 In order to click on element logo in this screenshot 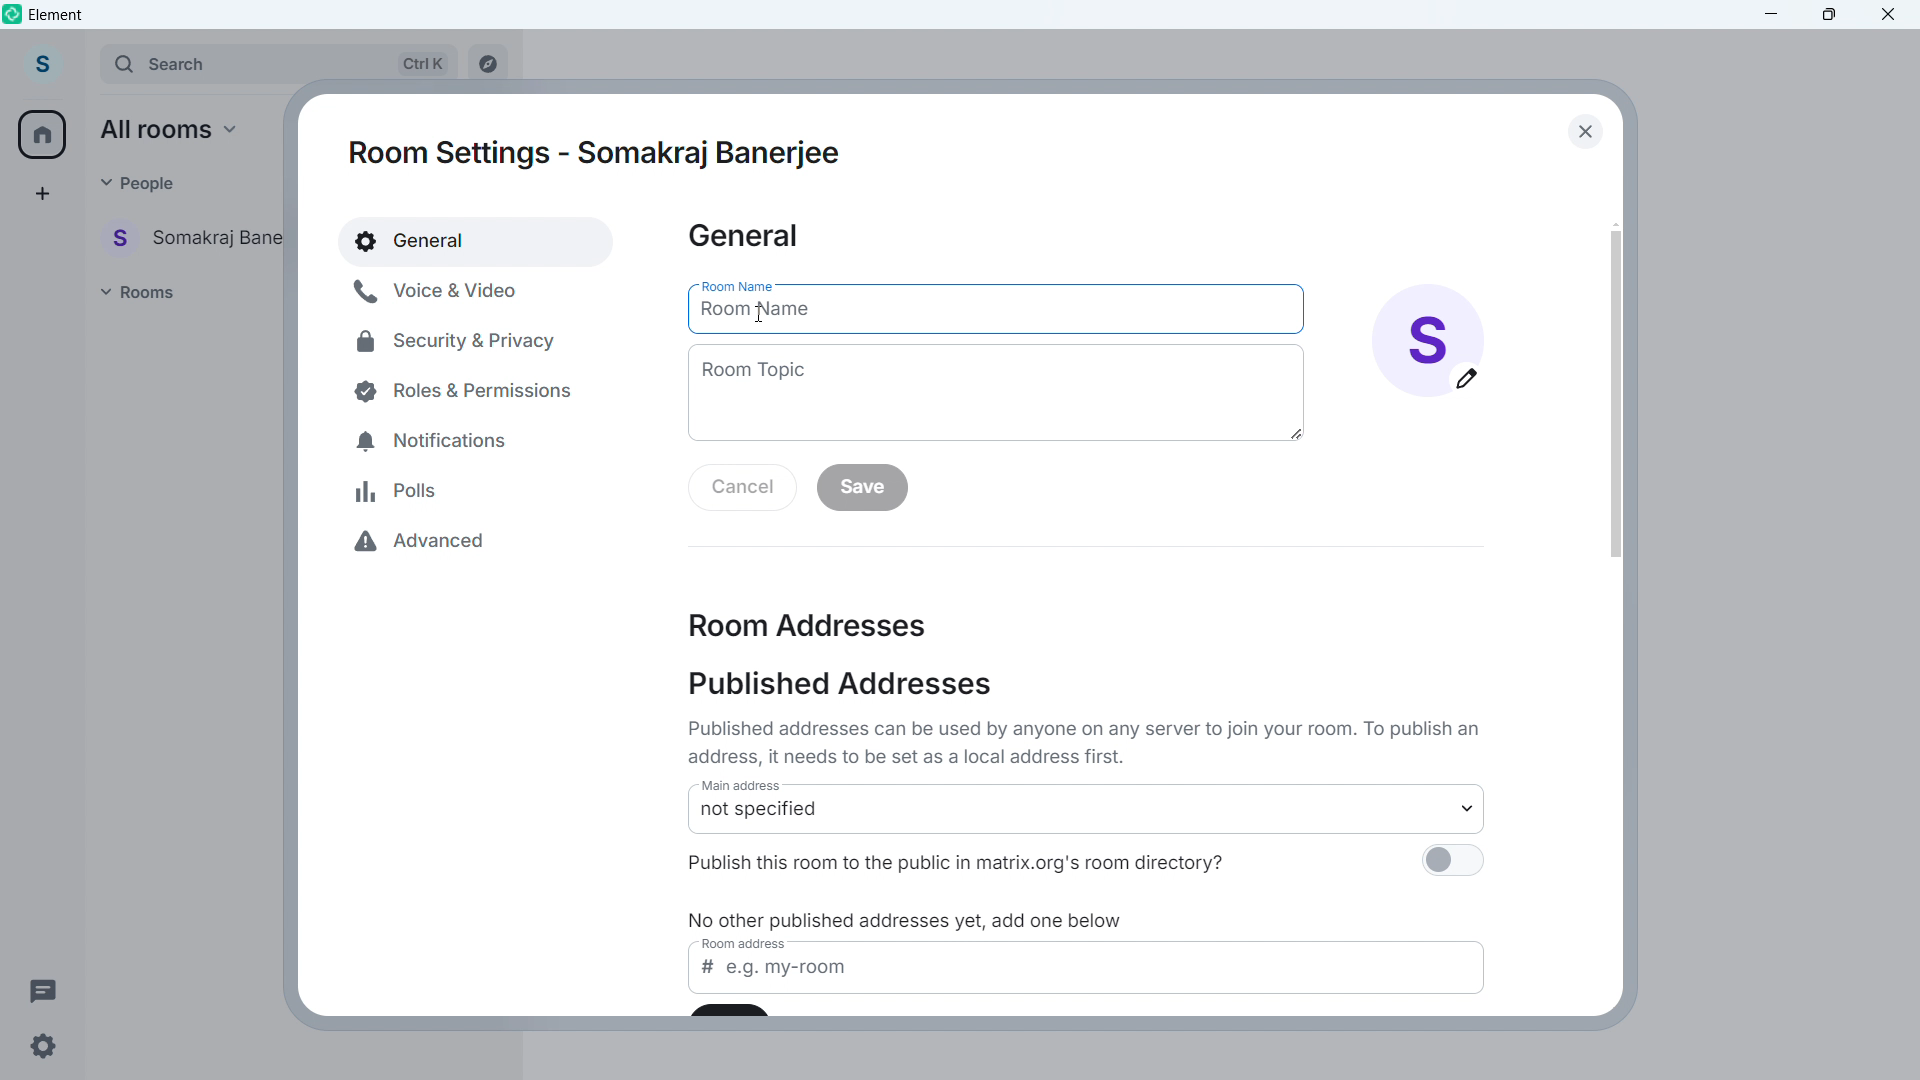, I will do `click(13, 13)`.